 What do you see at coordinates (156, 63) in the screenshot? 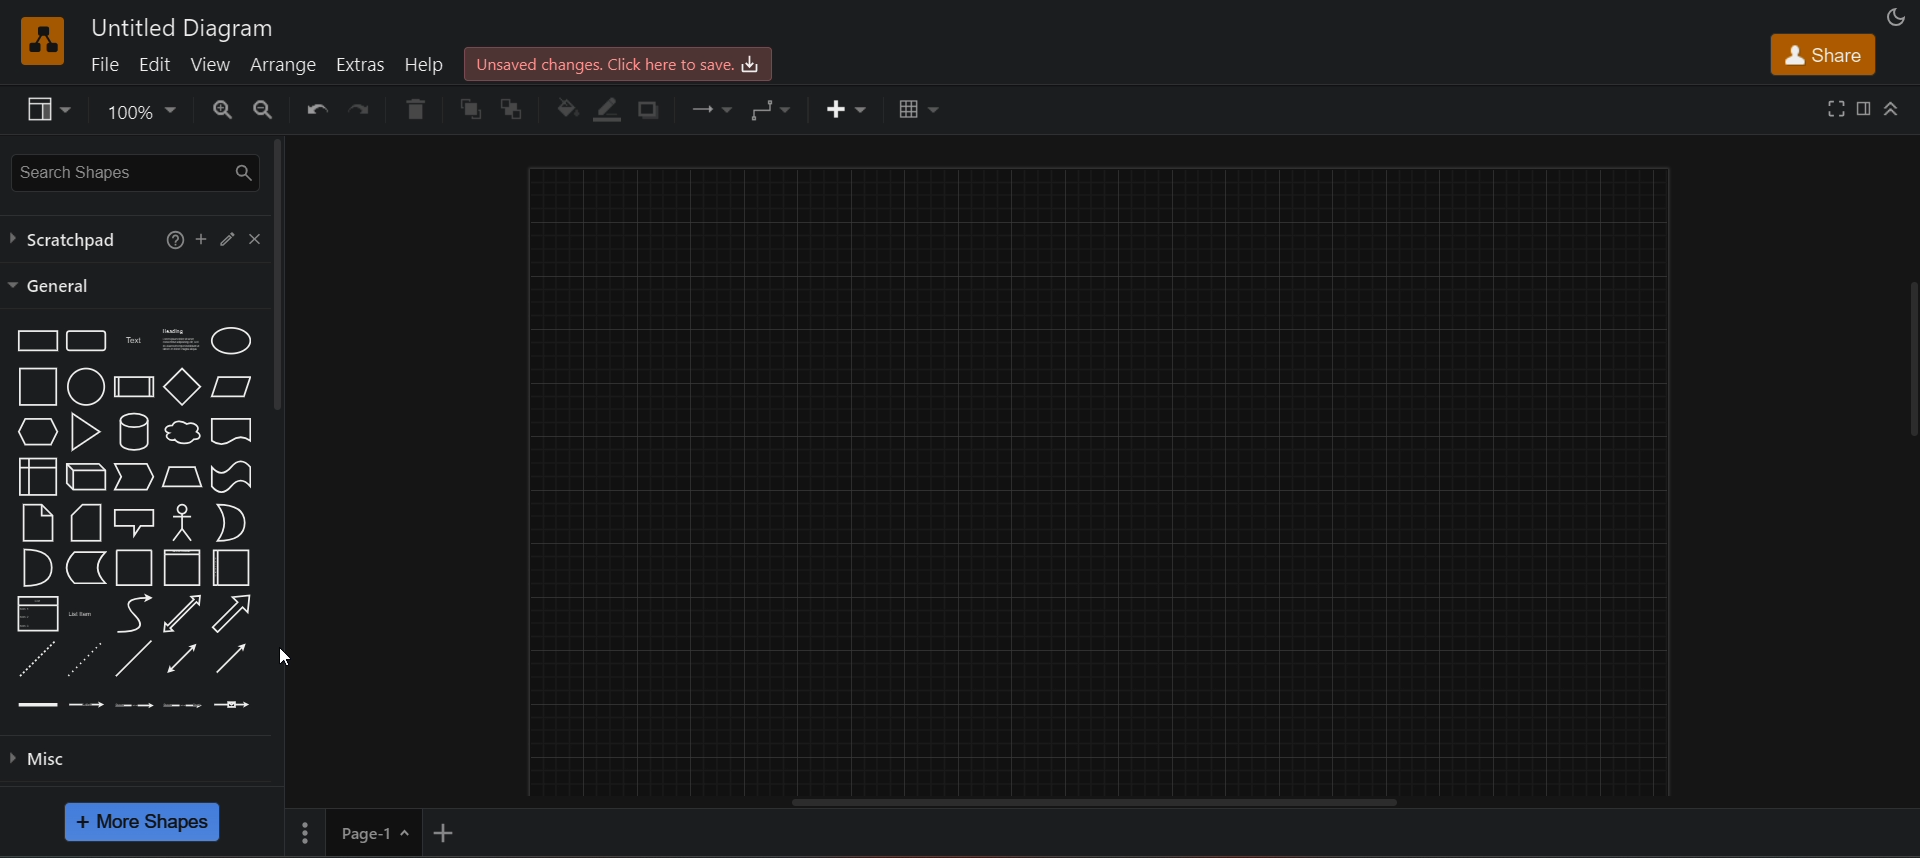
I see `edit` at bounding box center [156, 63].